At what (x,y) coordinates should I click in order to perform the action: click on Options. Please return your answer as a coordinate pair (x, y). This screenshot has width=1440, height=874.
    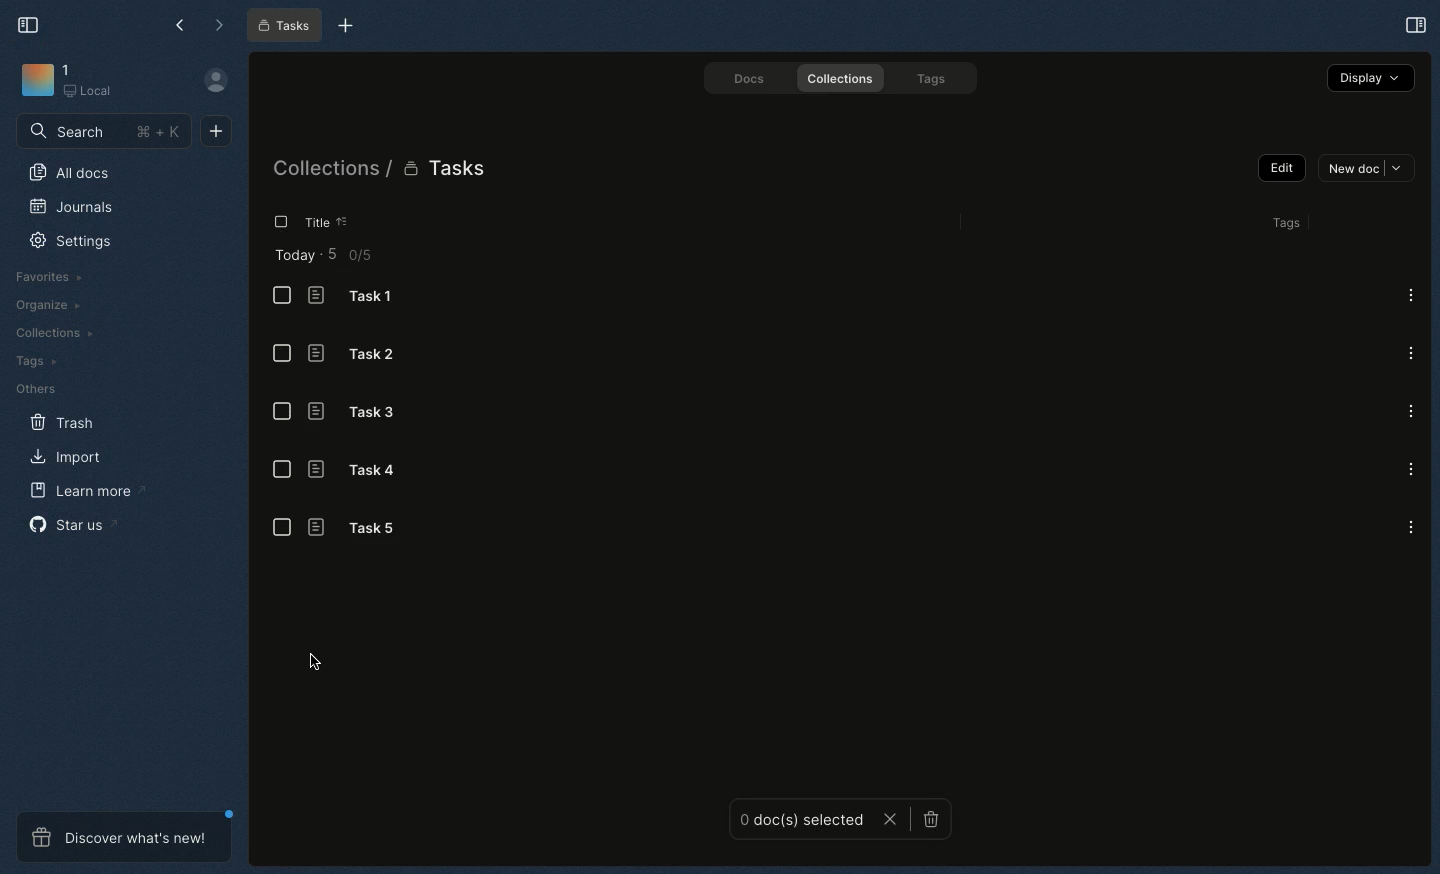
    Looking at the image, I should click on (1410, 294).